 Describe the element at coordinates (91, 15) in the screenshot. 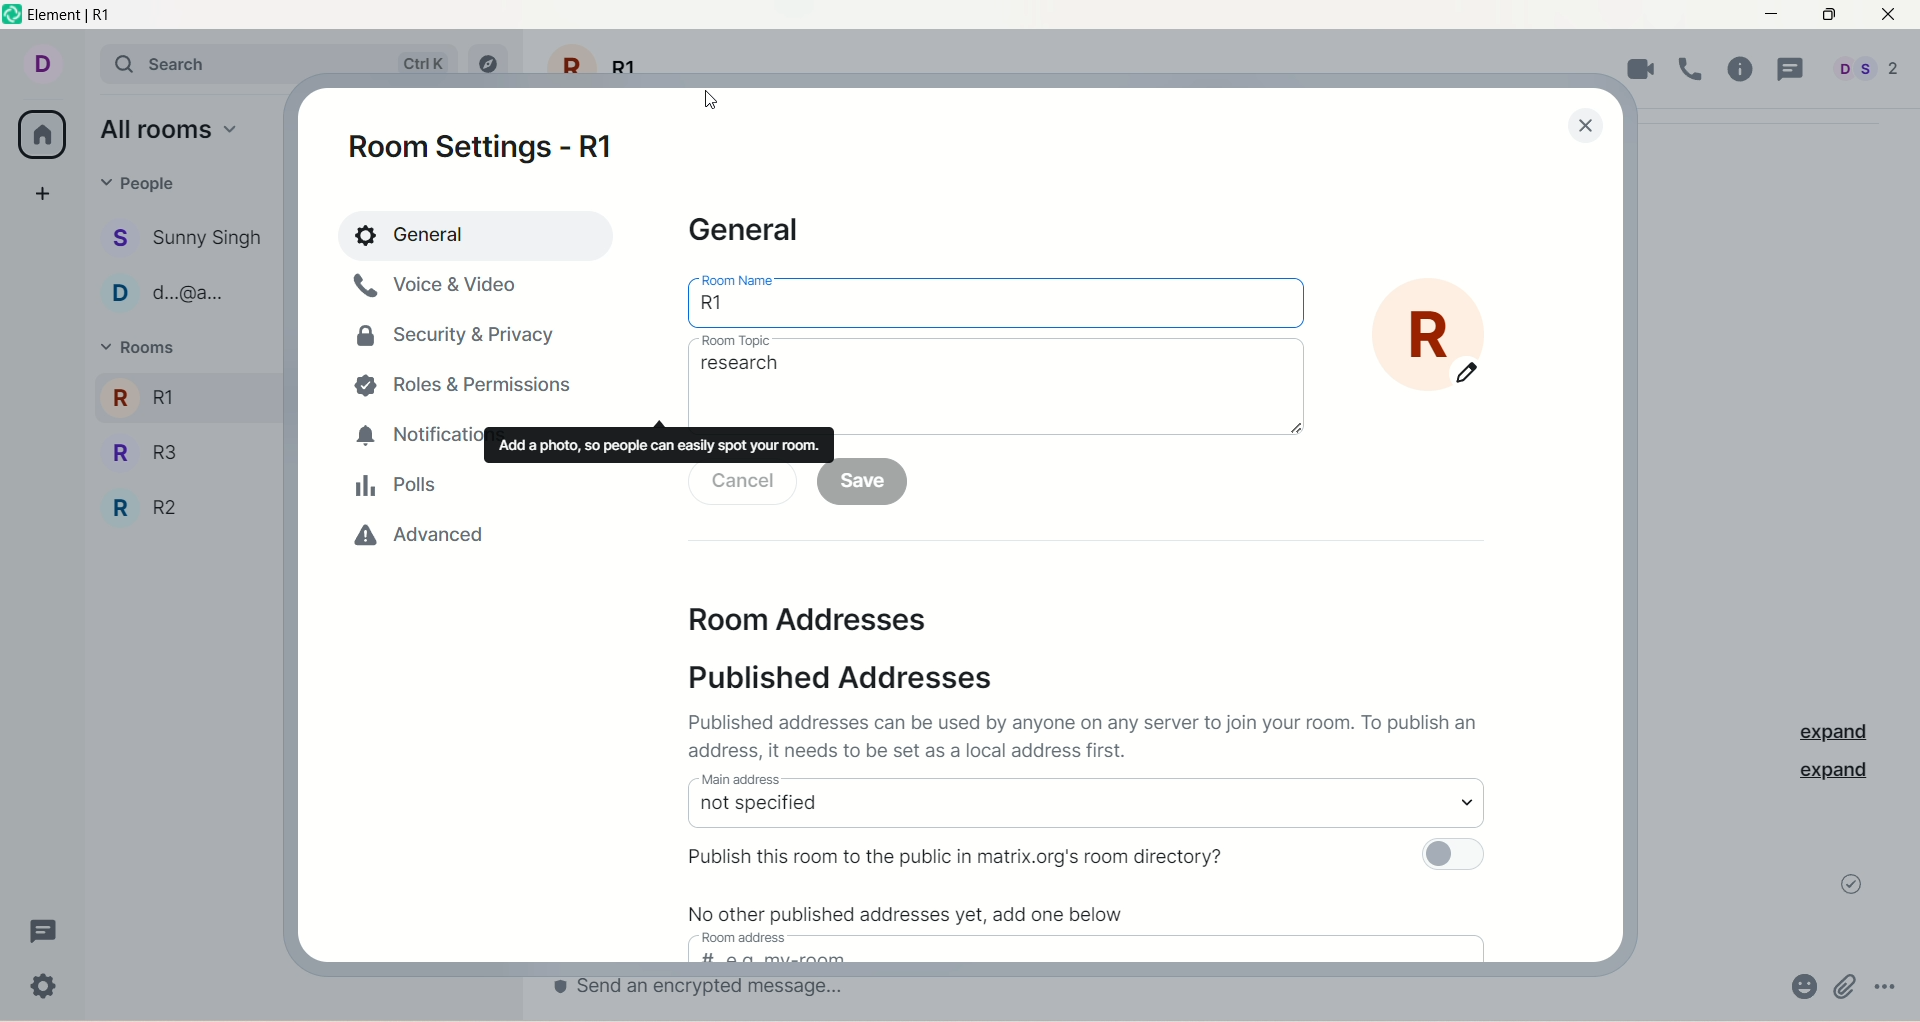

I see `element` at that location.